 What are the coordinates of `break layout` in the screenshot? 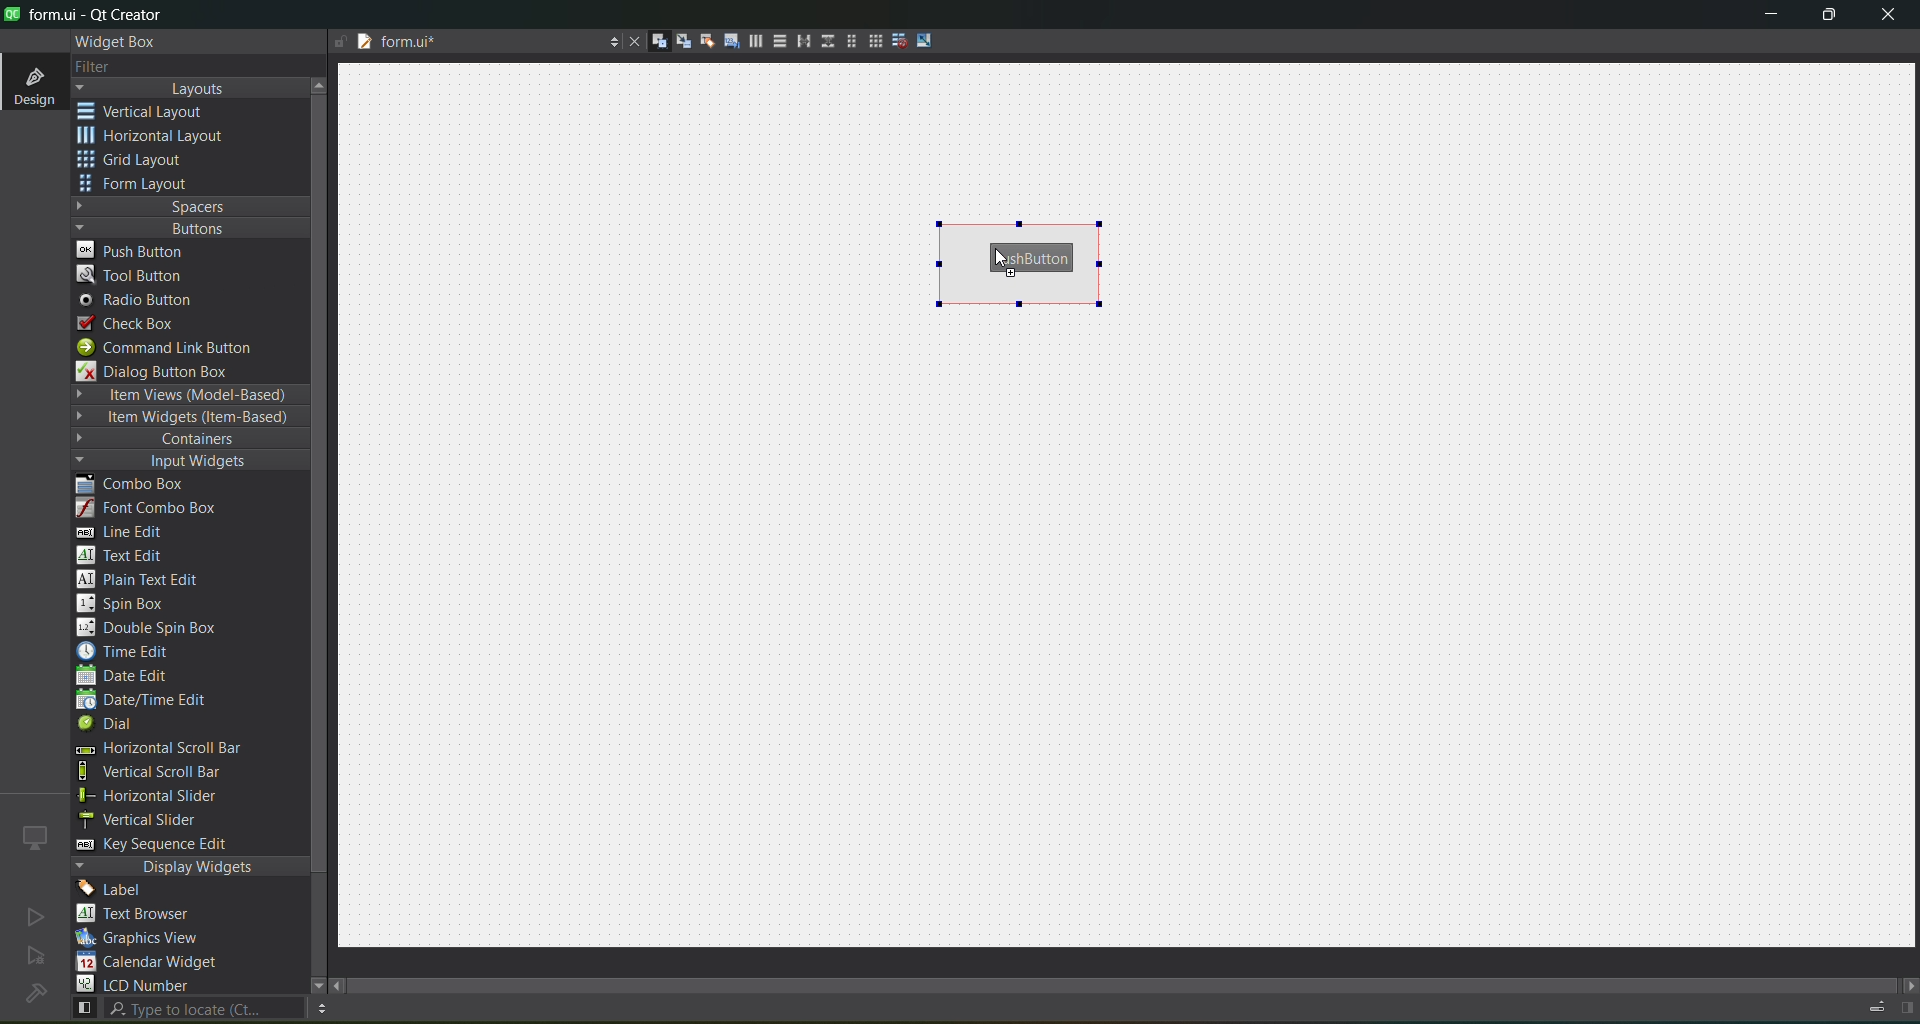 It's located at (894, 42).